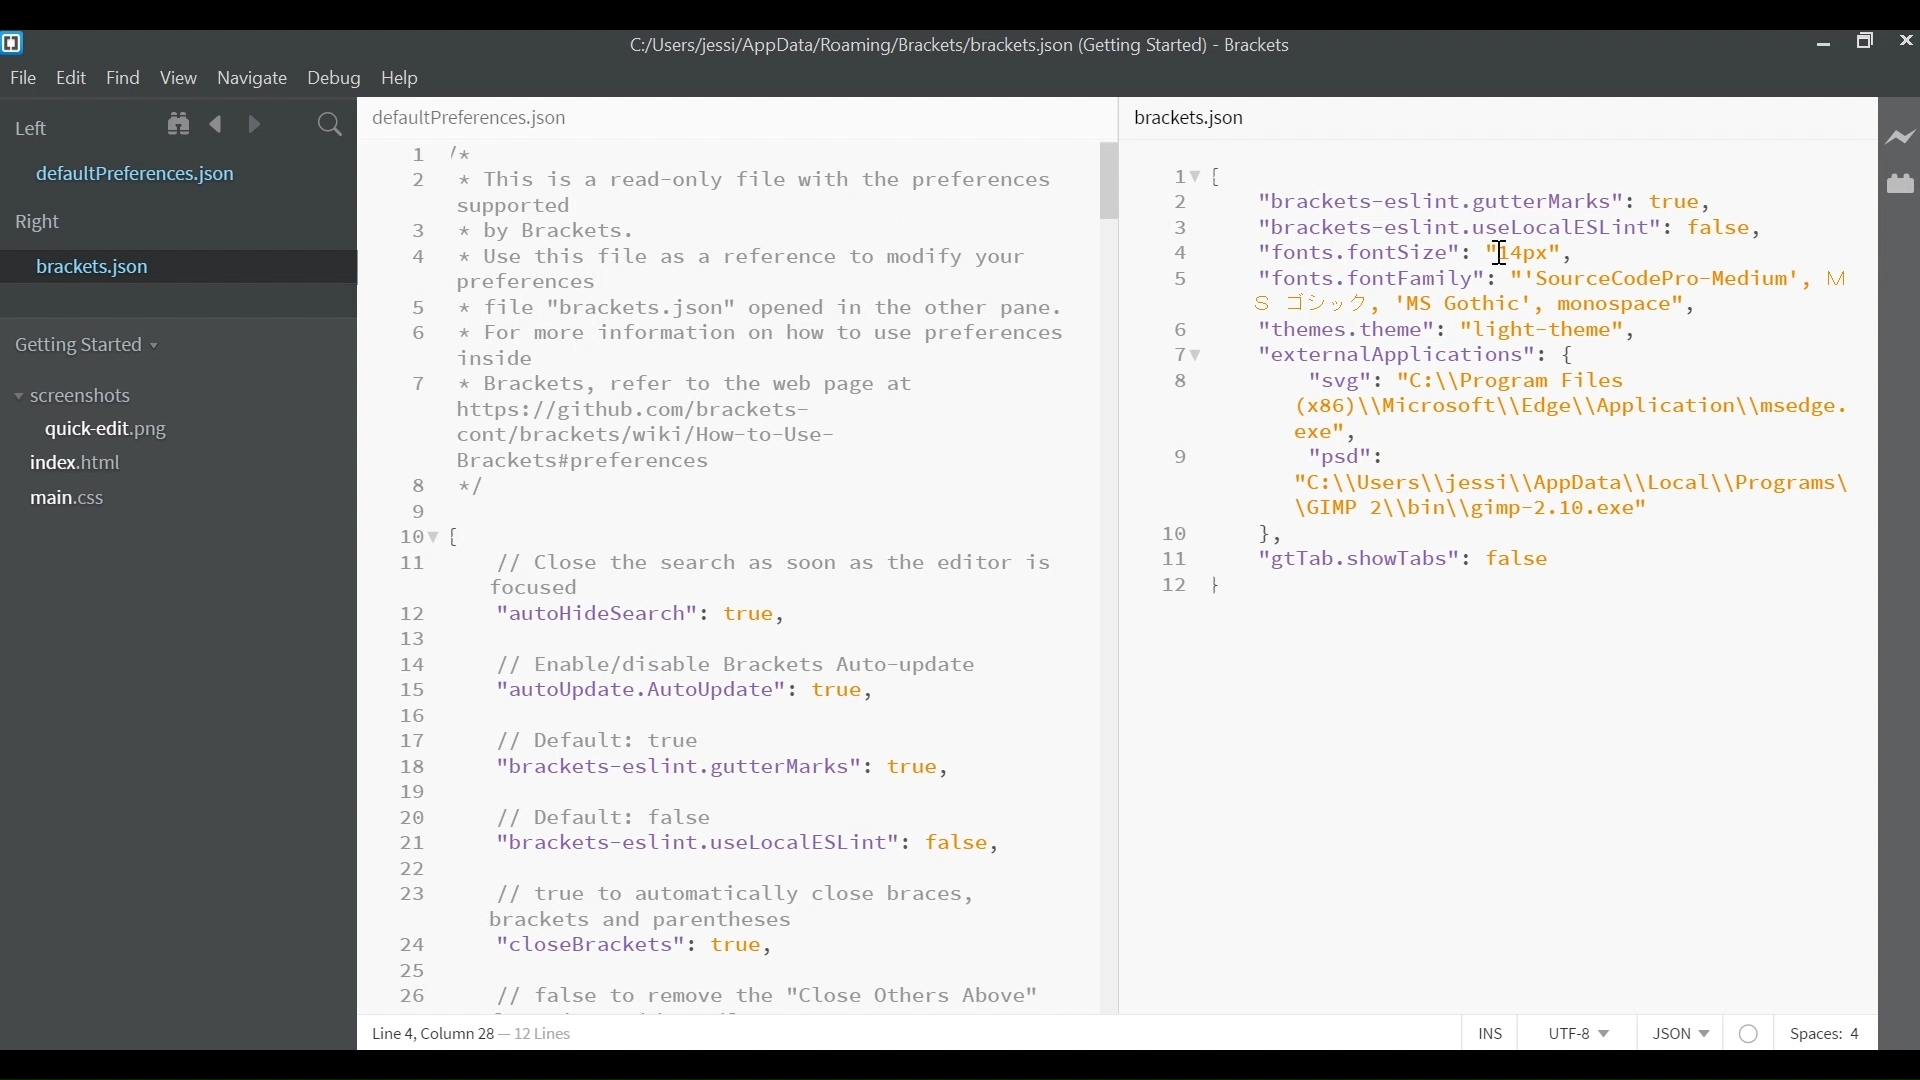 The width and height of the screenshot is (1920, 1080). What do you see at coordinates (39, 222) in the screenshot?
I see `Right` at bounding box center [39, 222].